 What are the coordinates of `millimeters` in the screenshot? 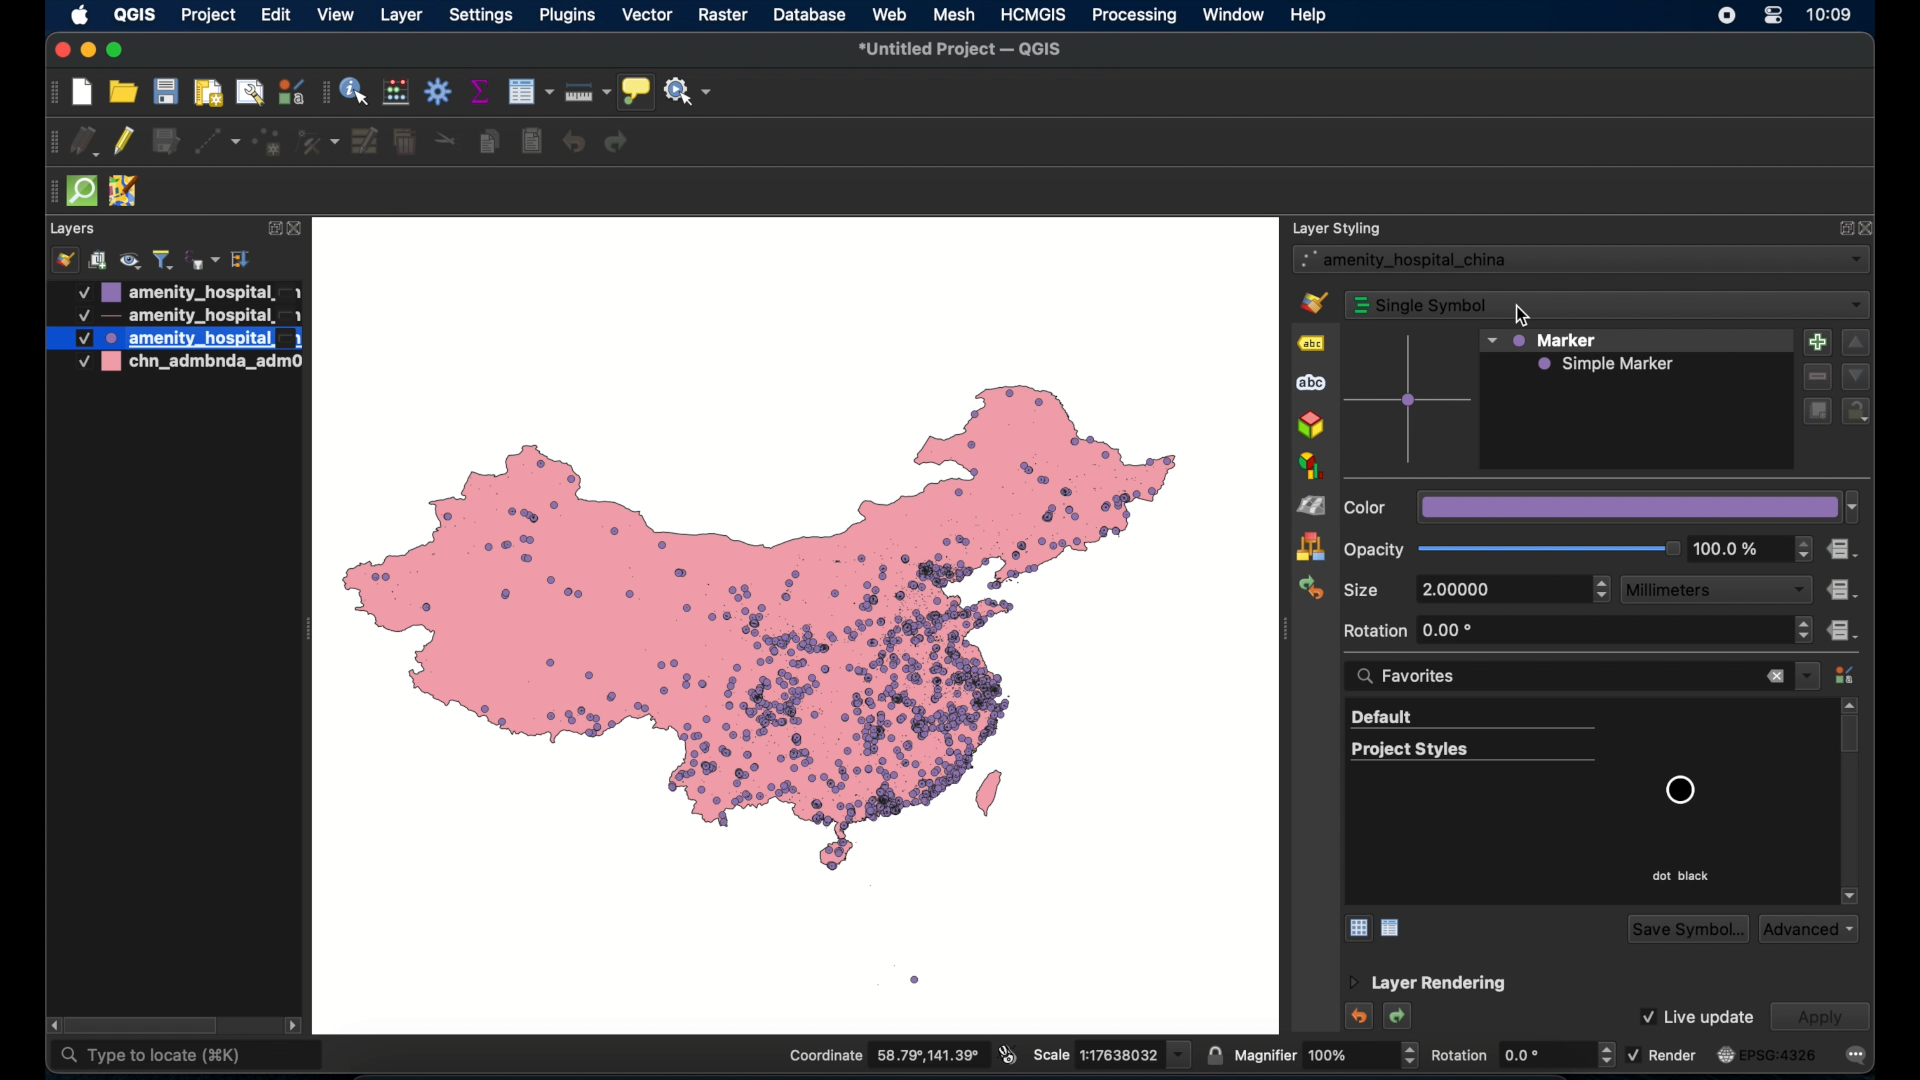 It's located at (1717, 590).